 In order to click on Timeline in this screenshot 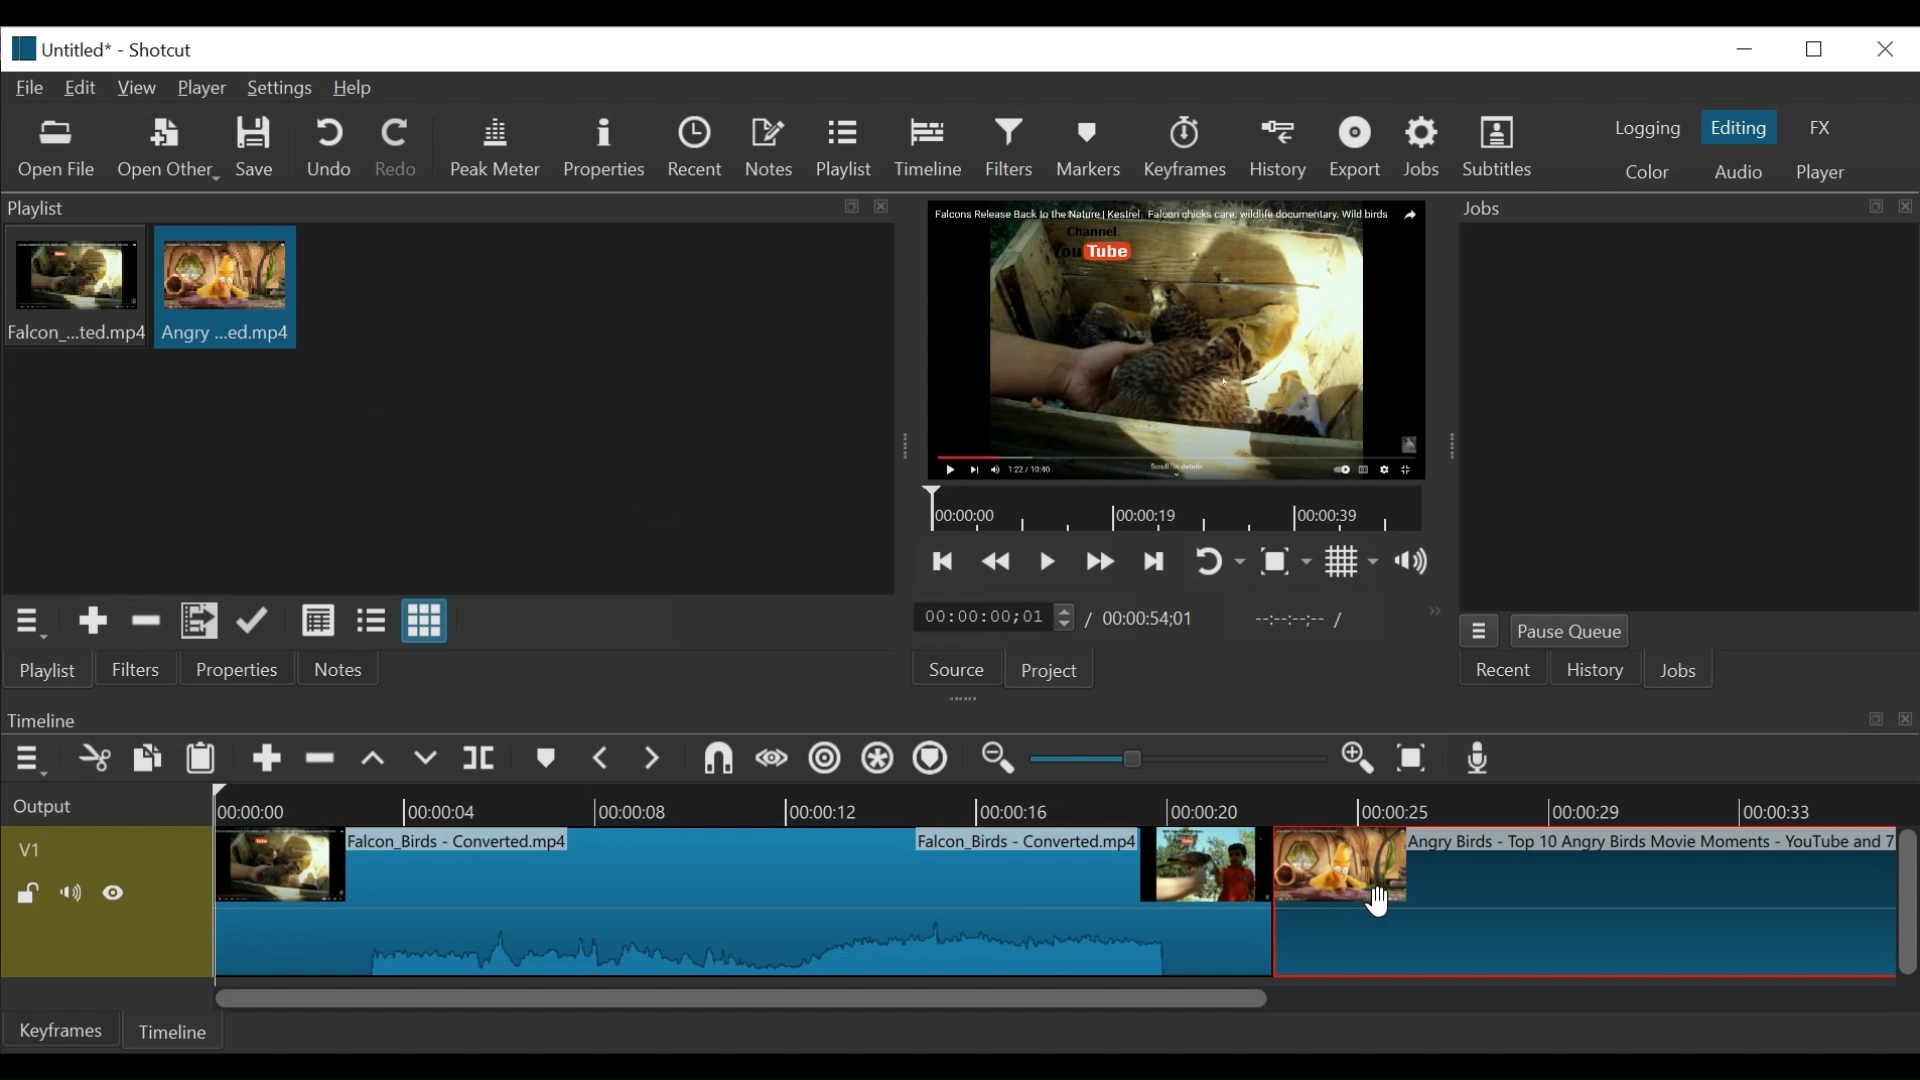, I will do `click(1179, 510)`.